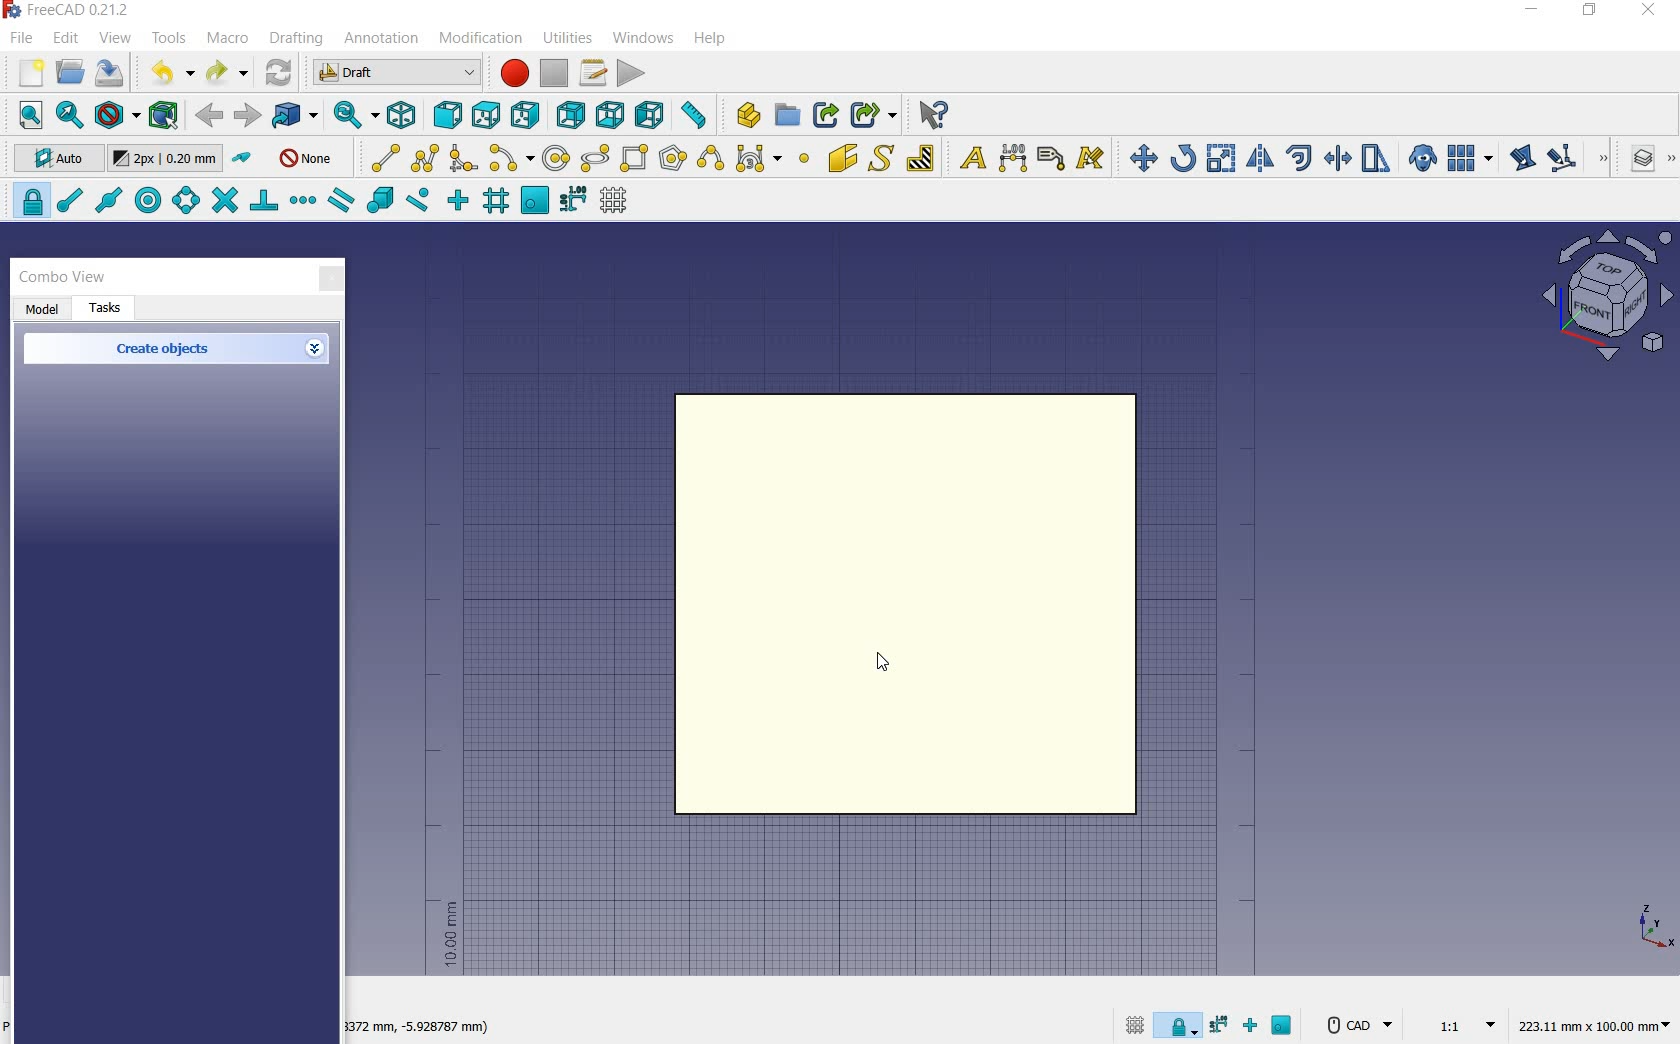 Image resolution: width=1680 pixels, height=1044 pixels. What do you see at coordinates (573, 200) in the screenshot?
I see `snap dimensions` at bounding box center [573, 200].